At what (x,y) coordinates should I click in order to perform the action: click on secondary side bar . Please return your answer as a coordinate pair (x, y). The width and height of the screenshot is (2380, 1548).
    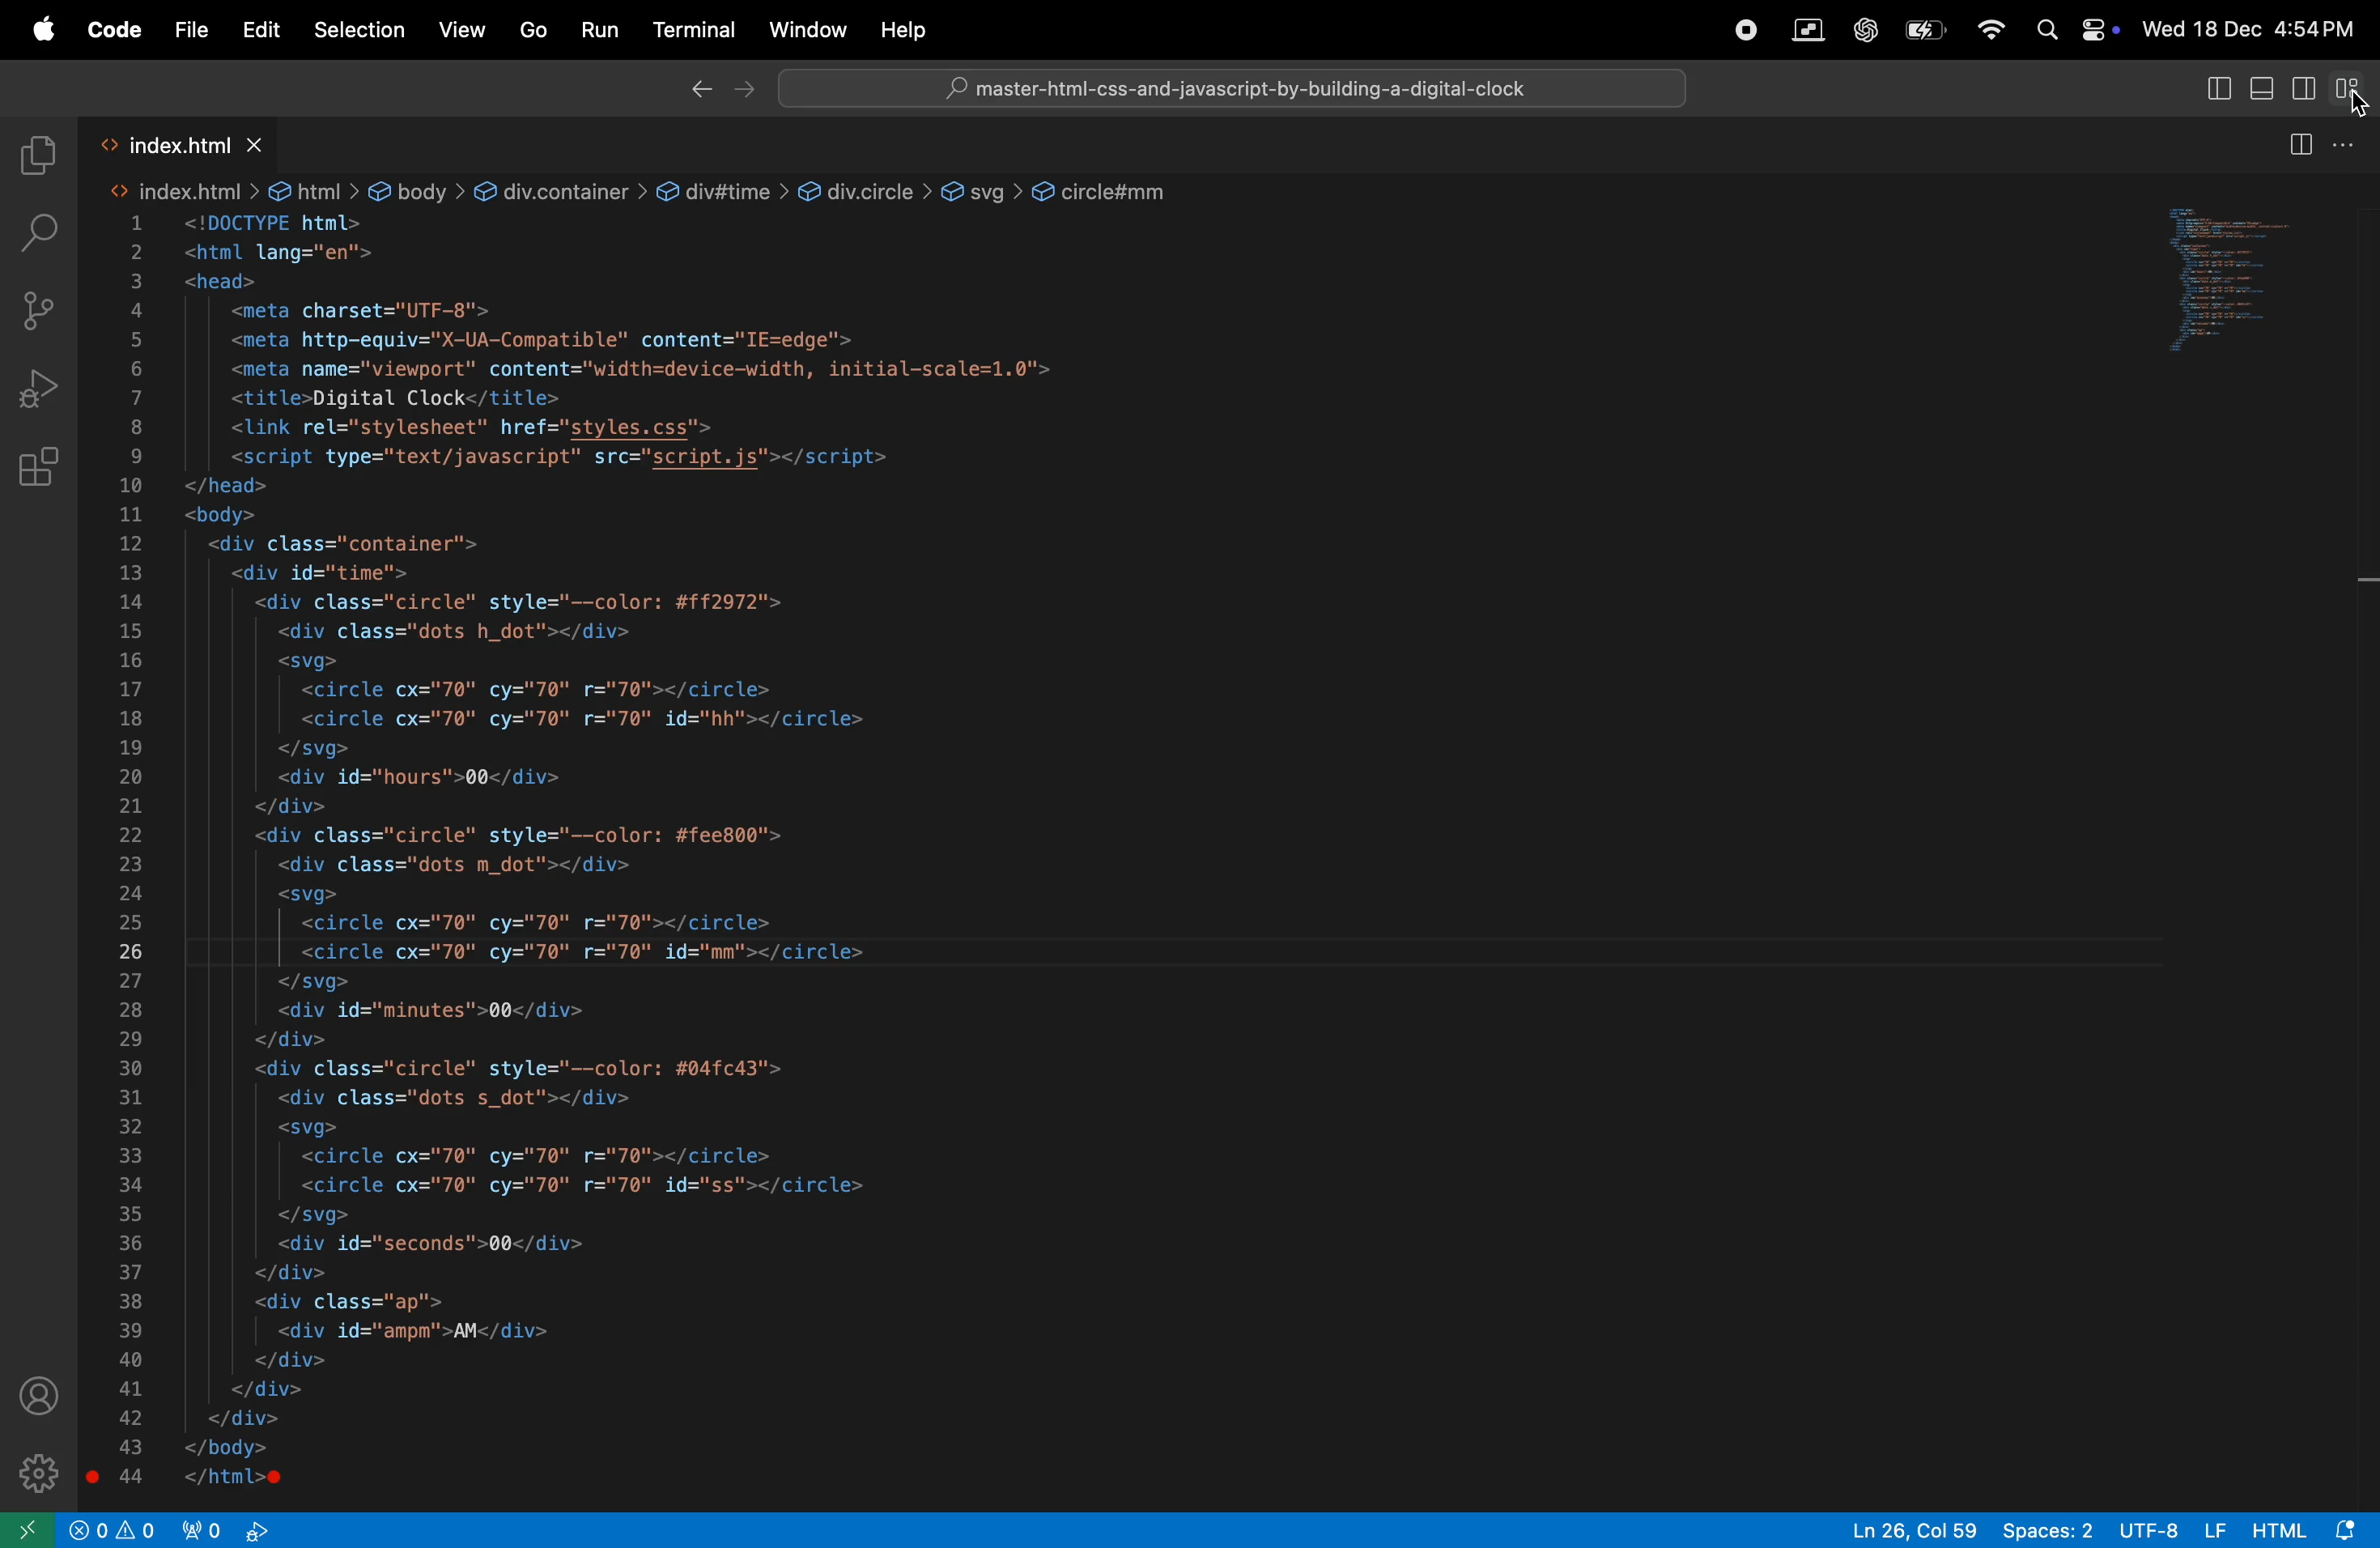
    Looking at the image, I should click on (2306, 86).